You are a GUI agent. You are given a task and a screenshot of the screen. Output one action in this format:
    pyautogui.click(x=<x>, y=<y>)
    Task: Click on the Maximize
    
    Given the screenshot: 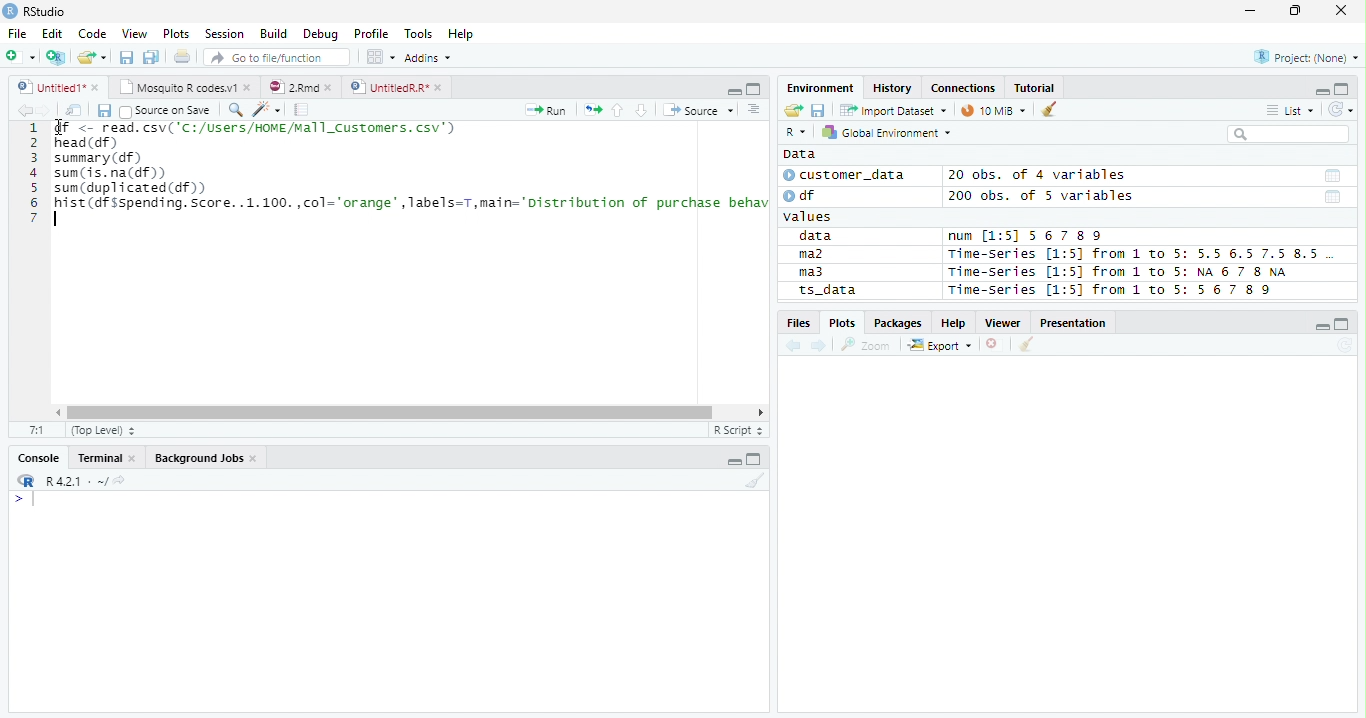 What is the action you would take?
    pyautogui.click(x=1344, y=324)
    